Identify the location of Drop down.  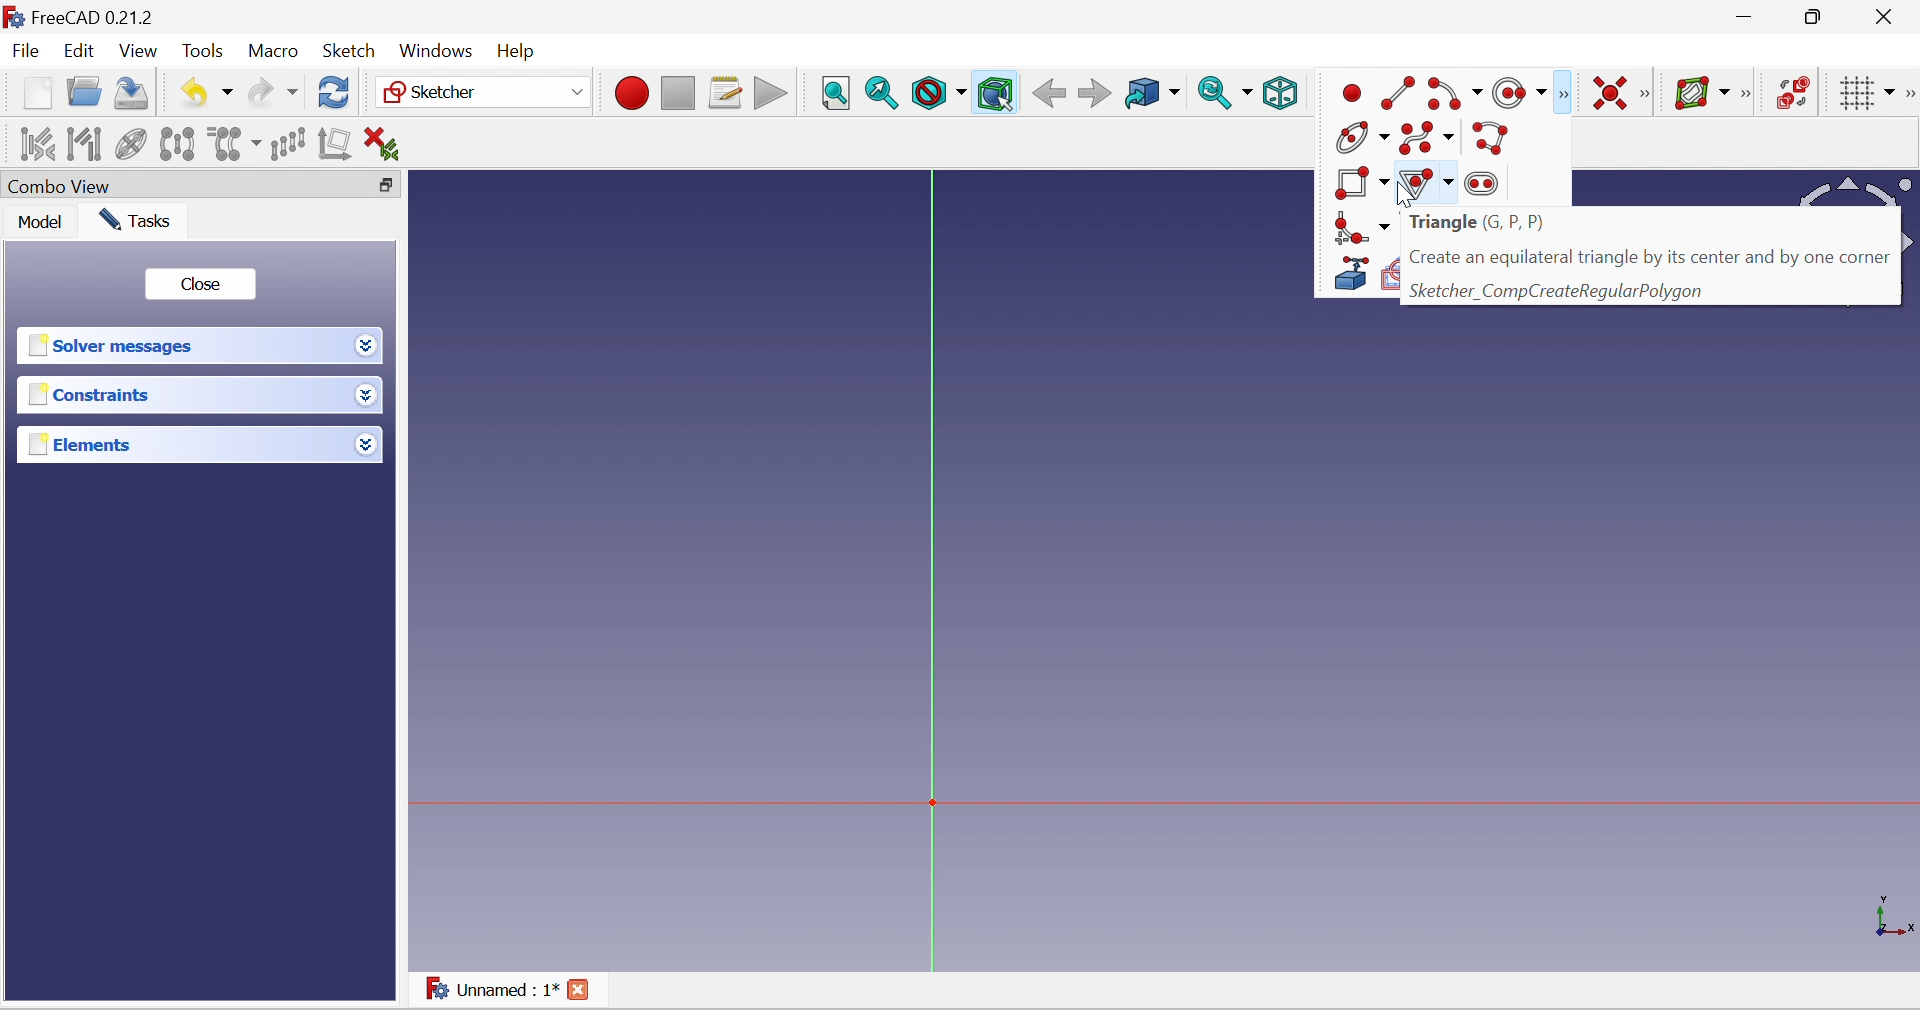
(366, 345).